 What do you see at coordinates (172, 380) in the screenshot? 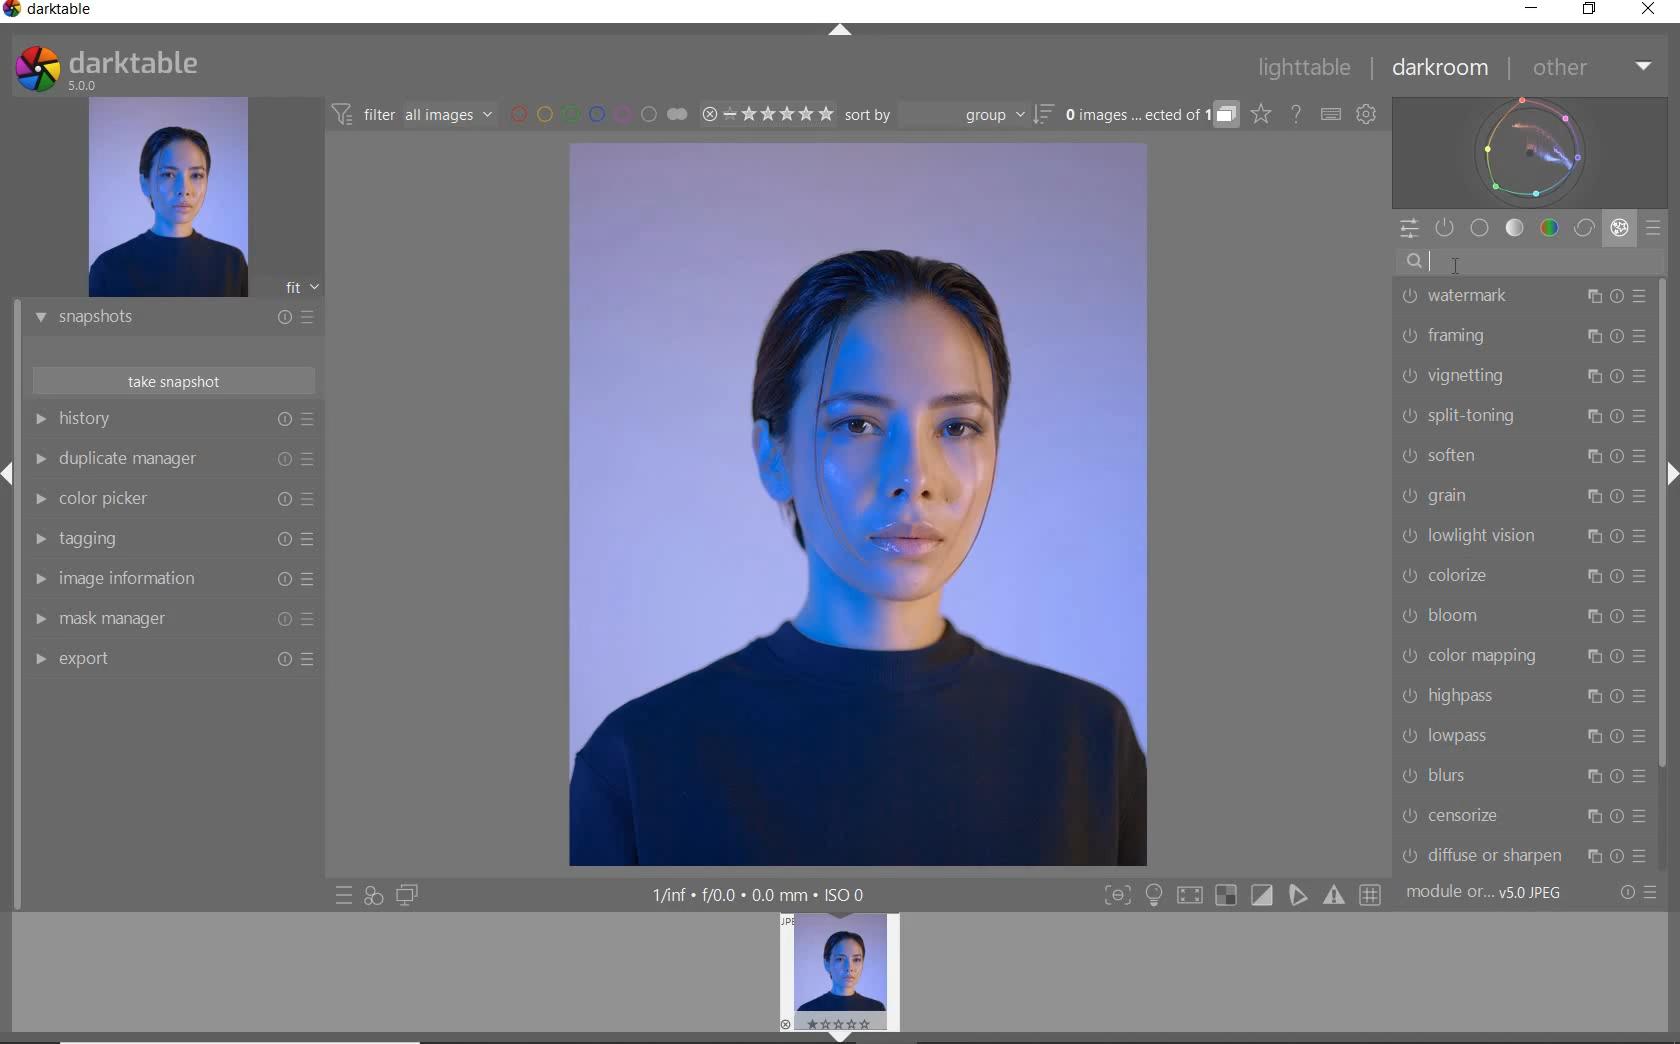
I see `TAKE SNAPSHOT` at bounding box center [172, 380].